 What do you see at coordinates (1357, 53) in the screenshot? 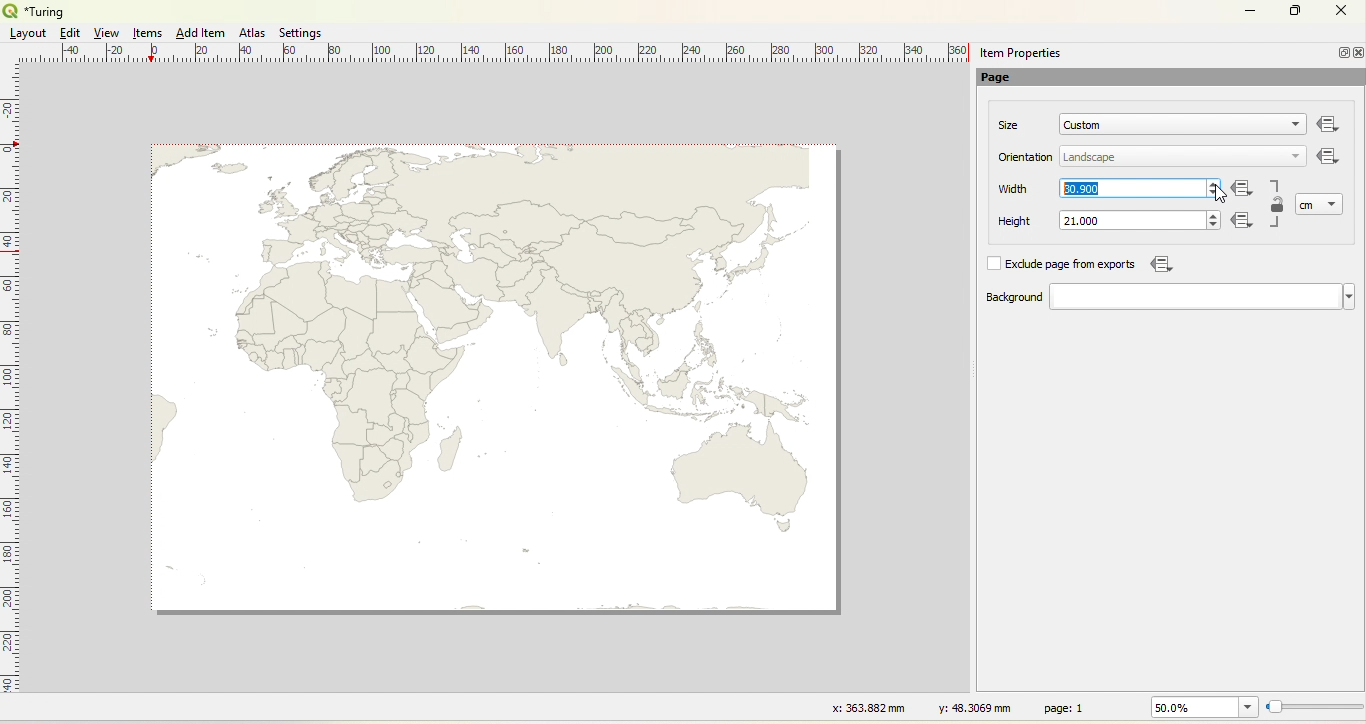
I see `close` at bounding box center [1357, 53].